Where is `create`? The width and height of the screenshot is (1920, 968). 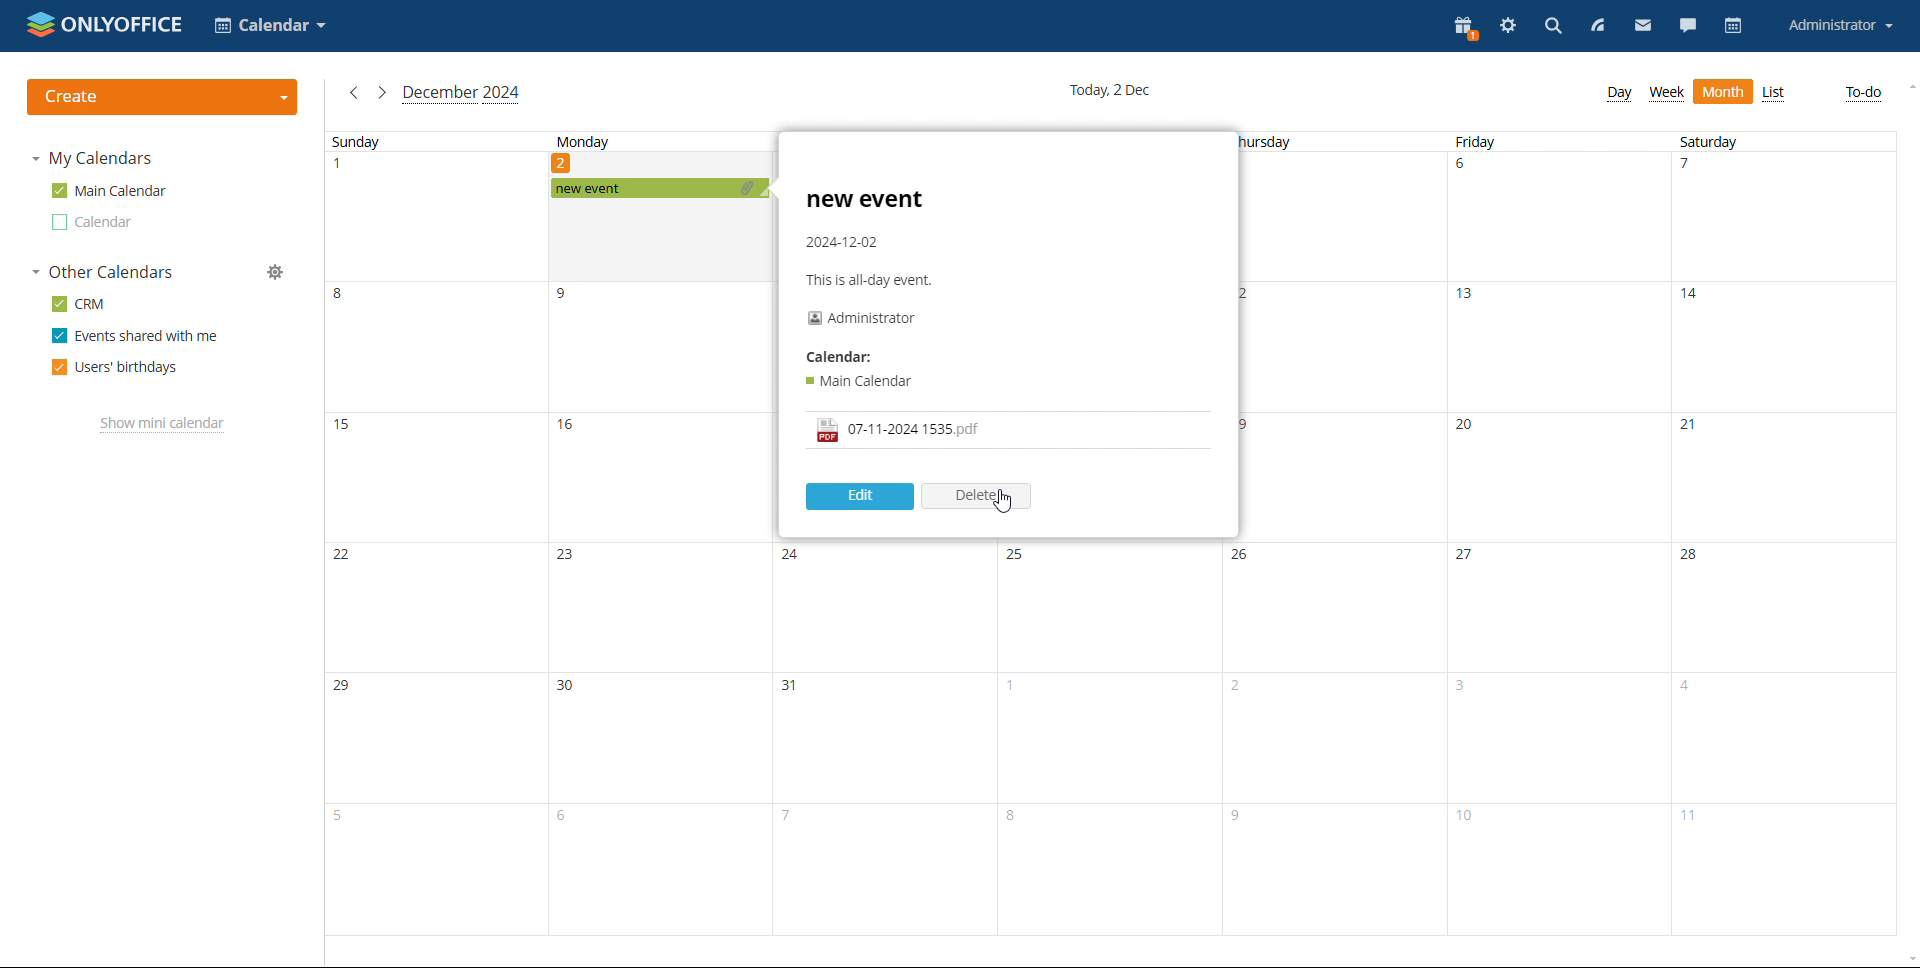
create is located at coordinates (162, 97).